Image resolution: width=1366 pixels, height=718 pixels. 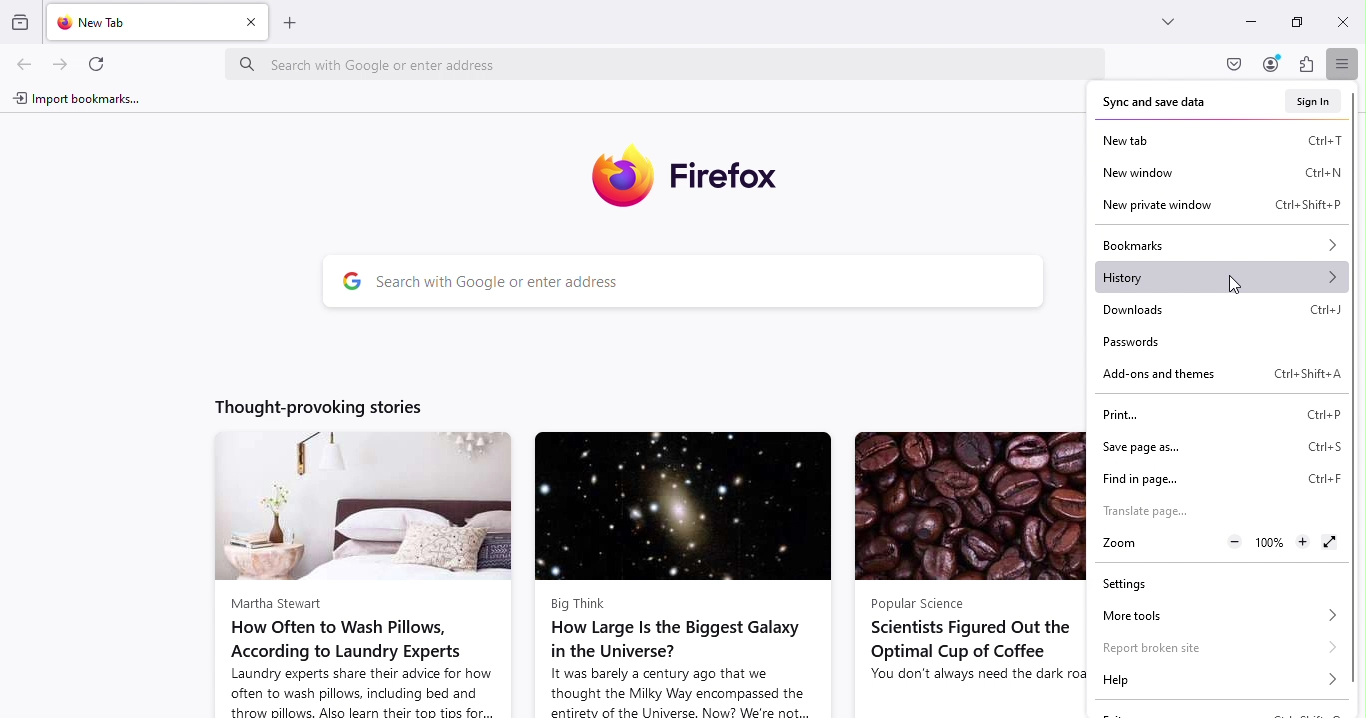 What do you see at coordinates (1227, 414) in the screenshot?
I see `Print` at bounding box center [1227, 414].